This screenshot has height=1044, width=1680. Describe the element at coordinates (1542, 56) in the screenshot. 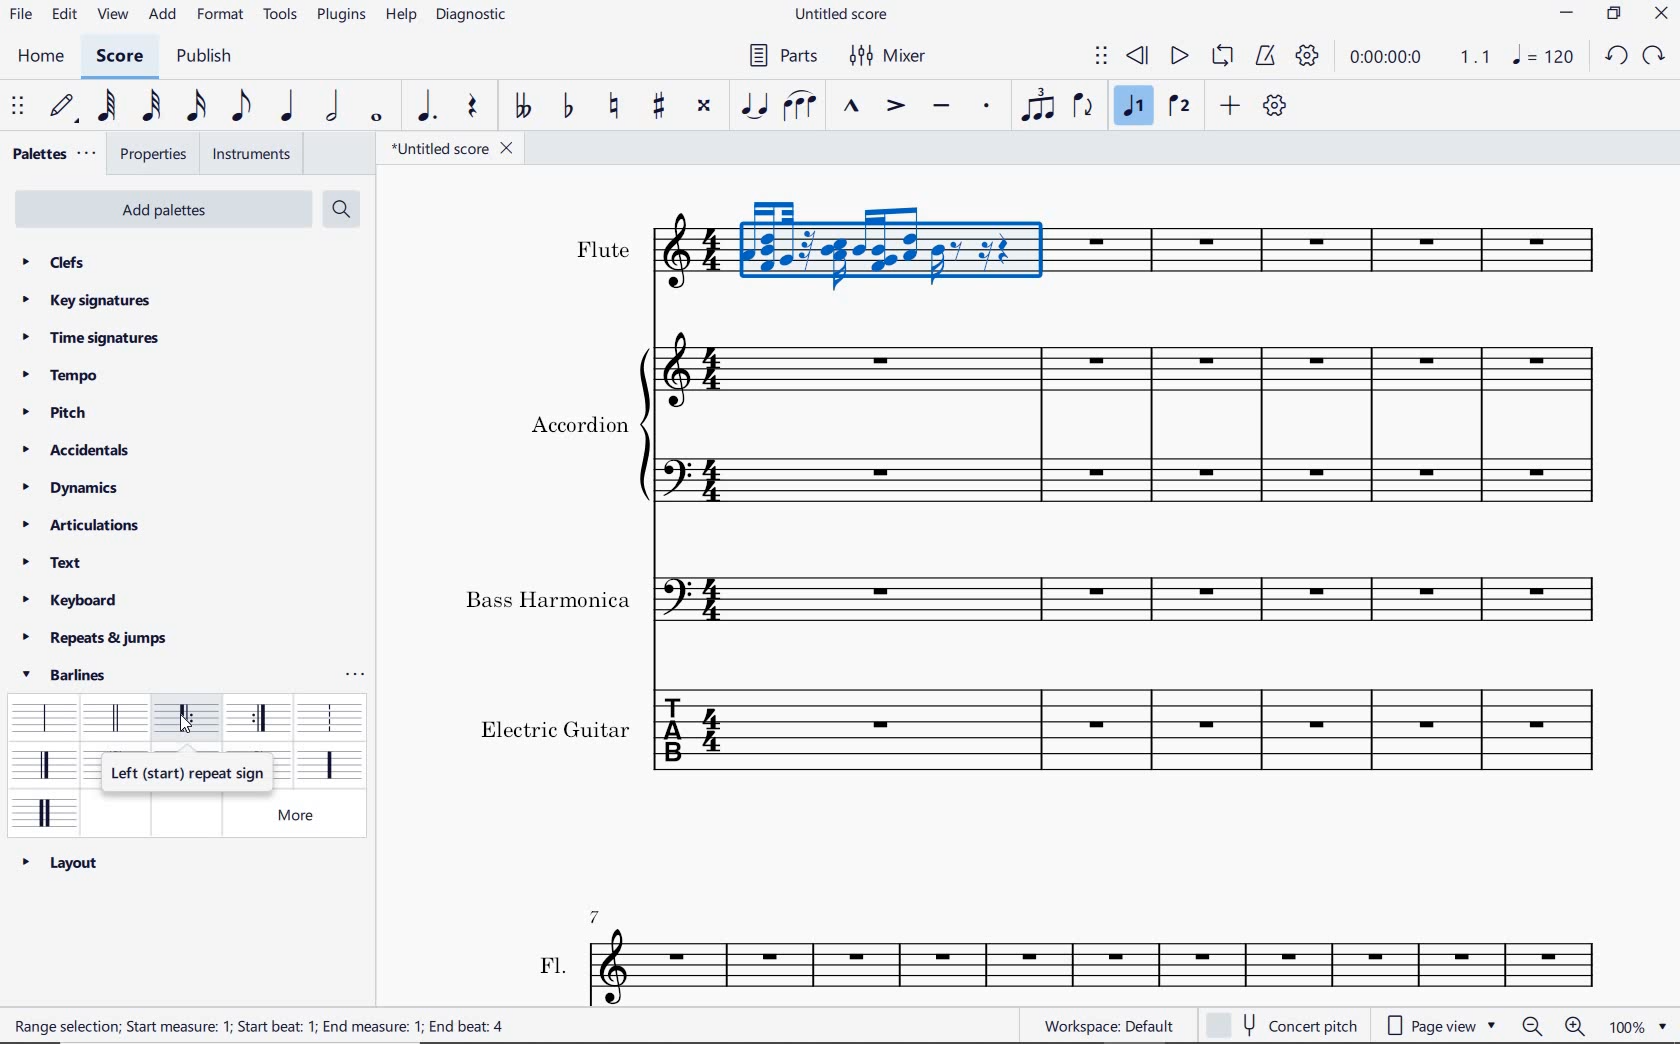

I see `NOTE` at that location.